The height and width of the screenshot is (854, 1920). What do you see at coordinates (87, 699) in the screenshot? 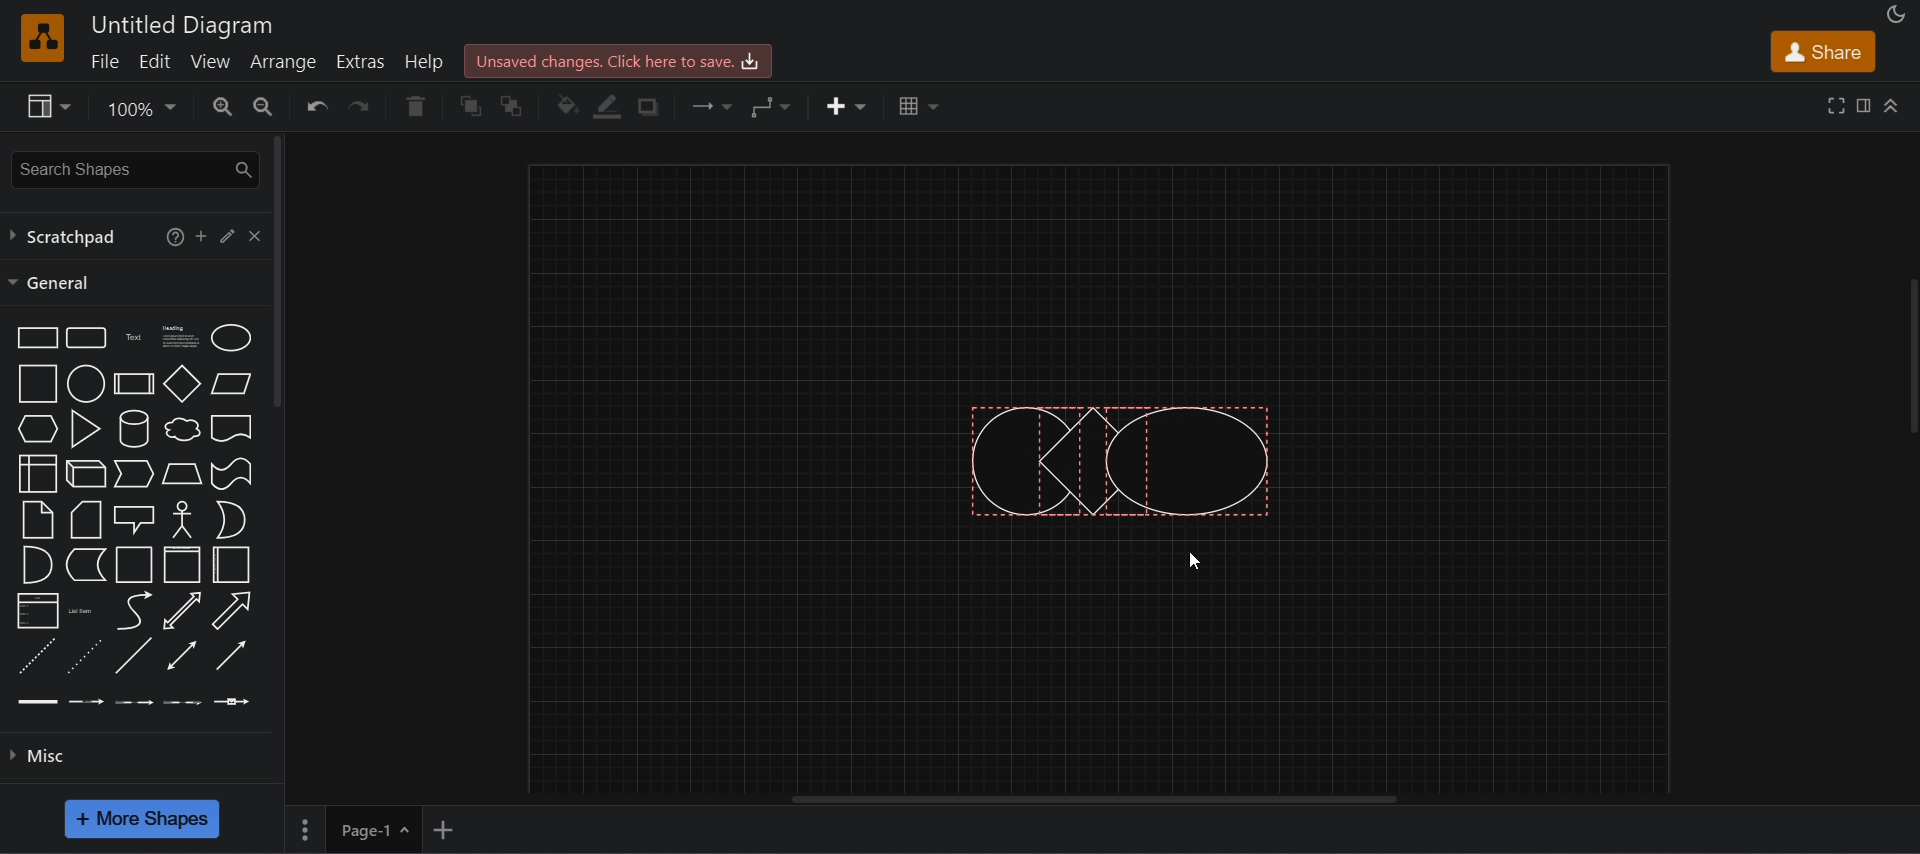
I see `connector with label` at bounding box center [87, 699].